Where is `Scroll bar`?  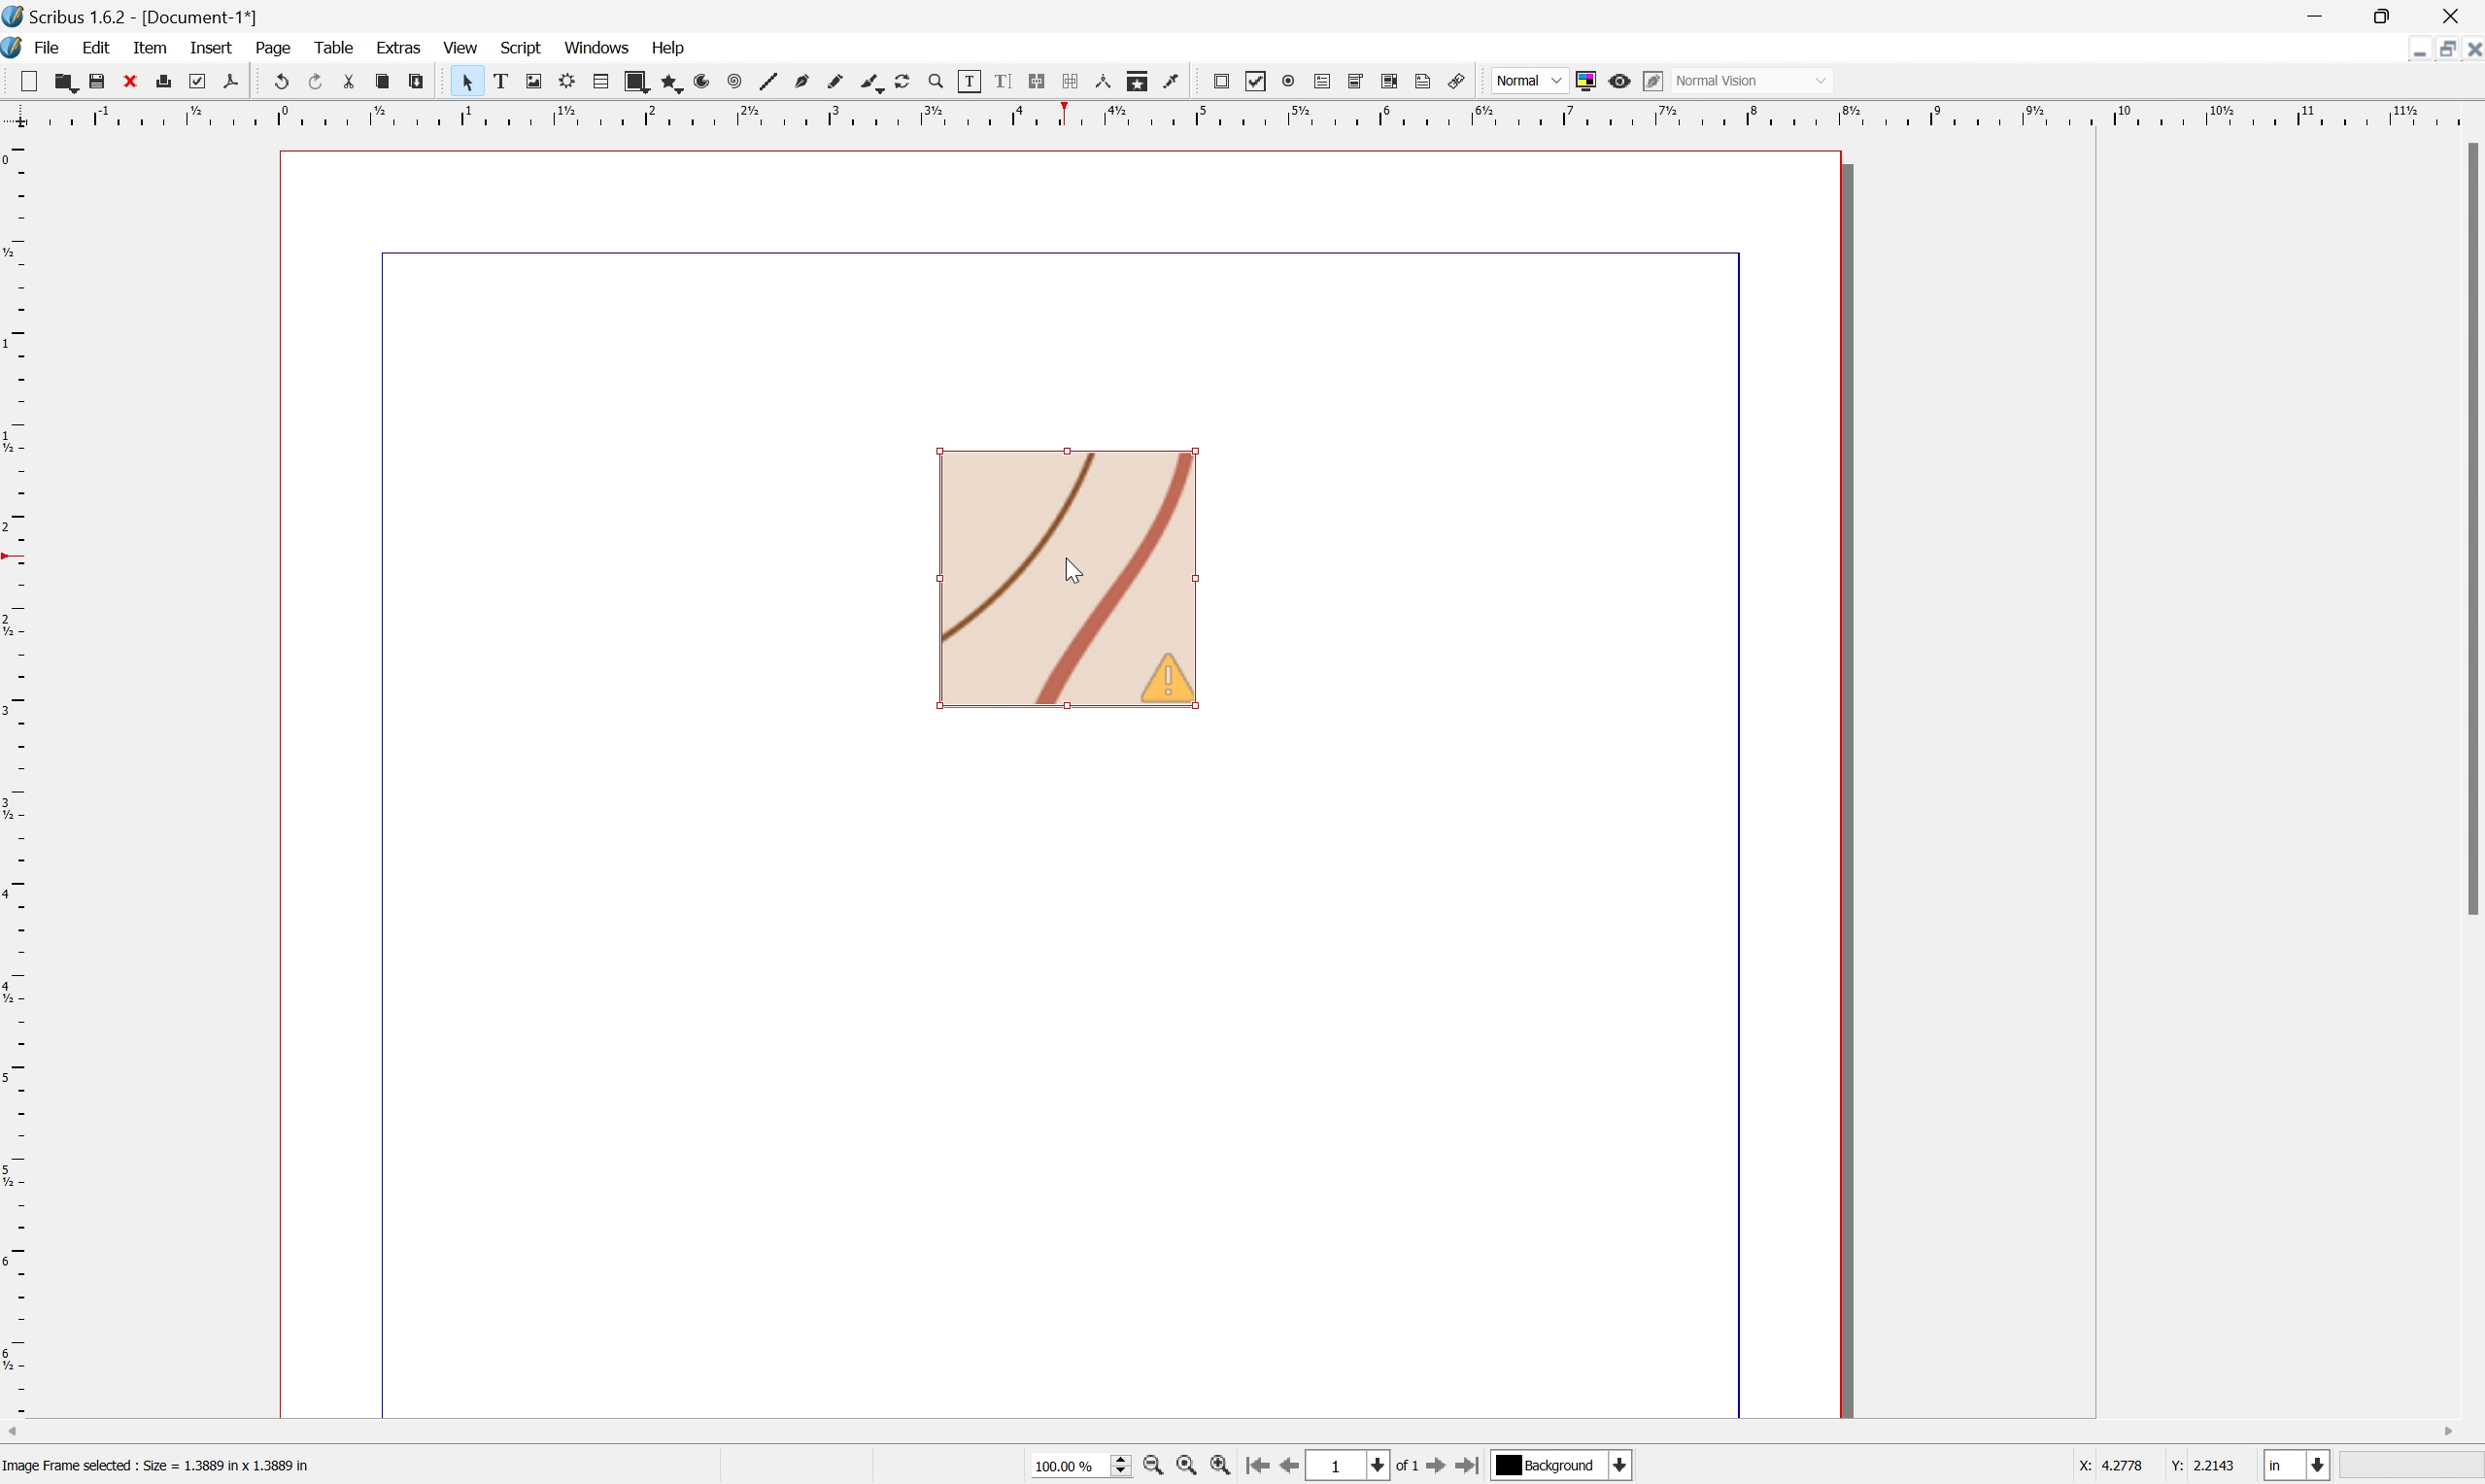 Scroll bar is located at coordinates (2469, 529).